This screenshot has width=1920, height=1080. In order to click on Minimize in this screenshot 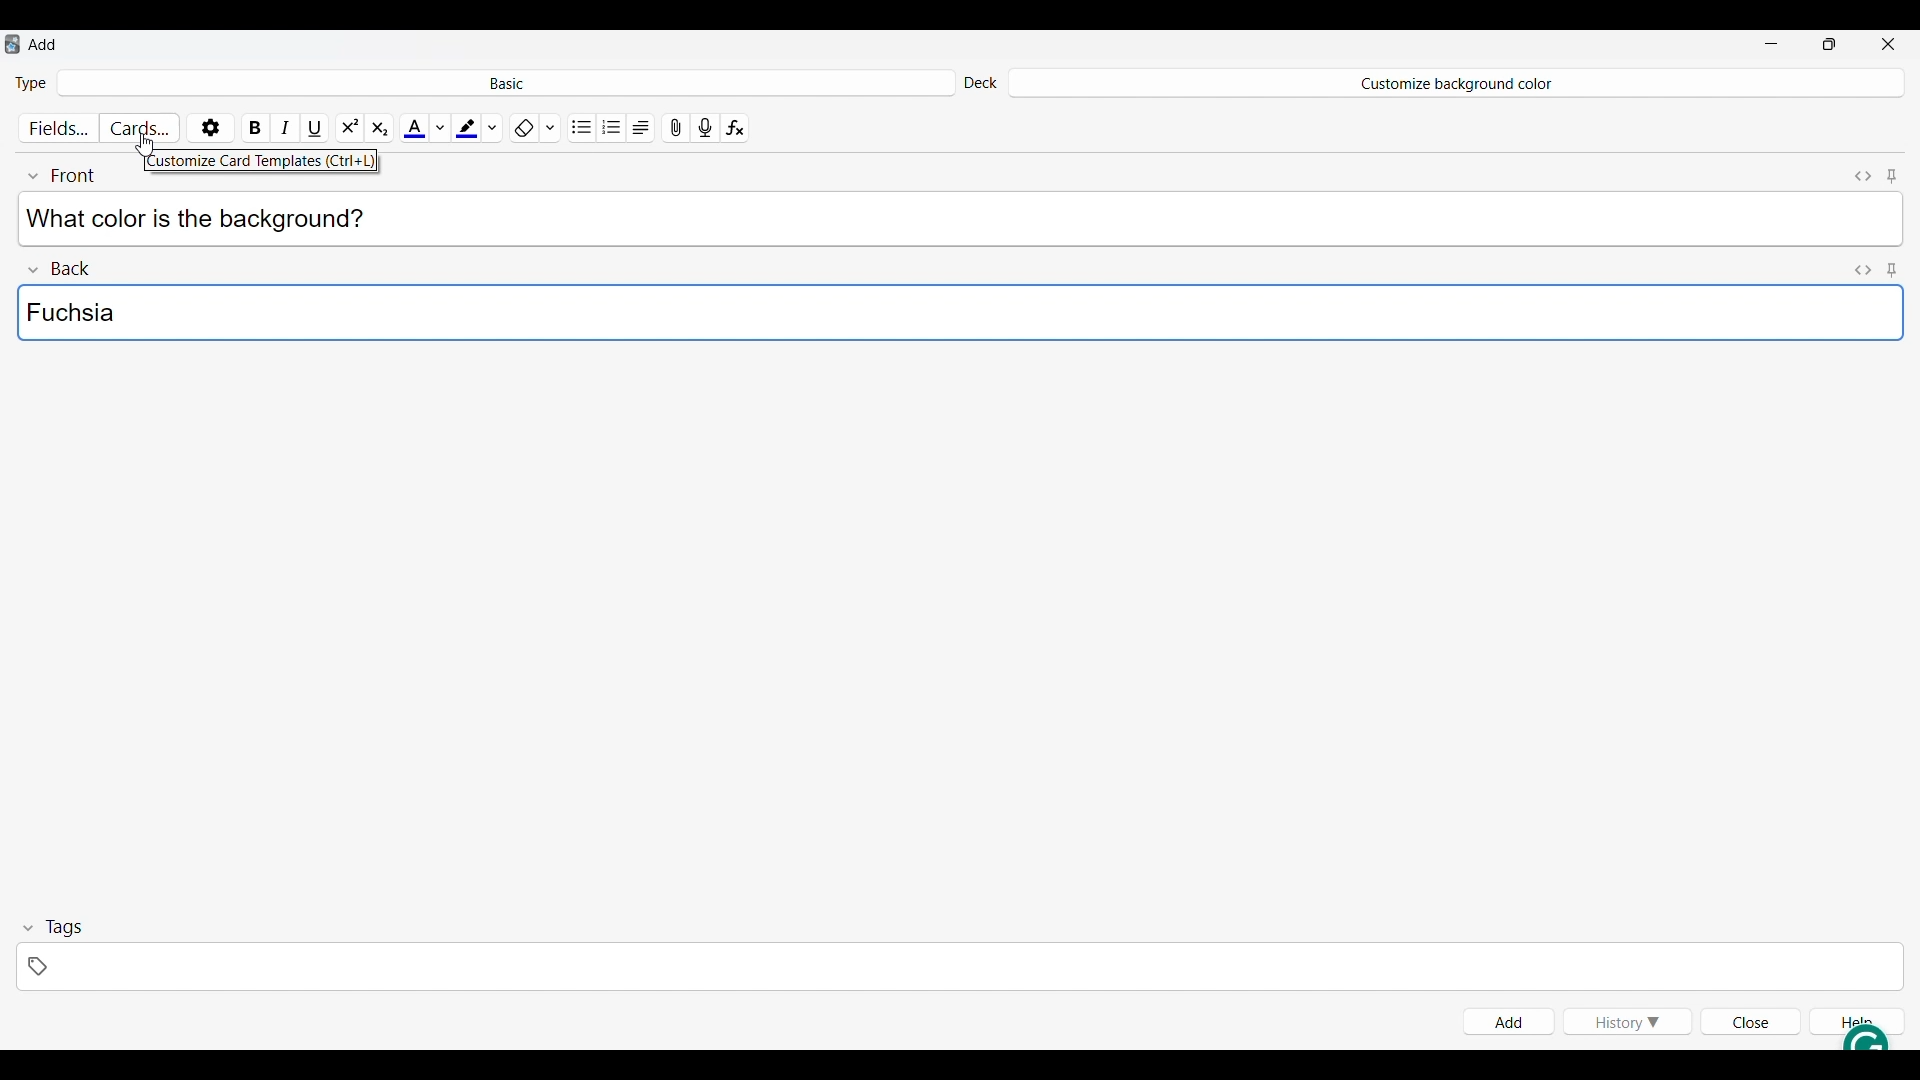, I will do `click(1771, 44)`.